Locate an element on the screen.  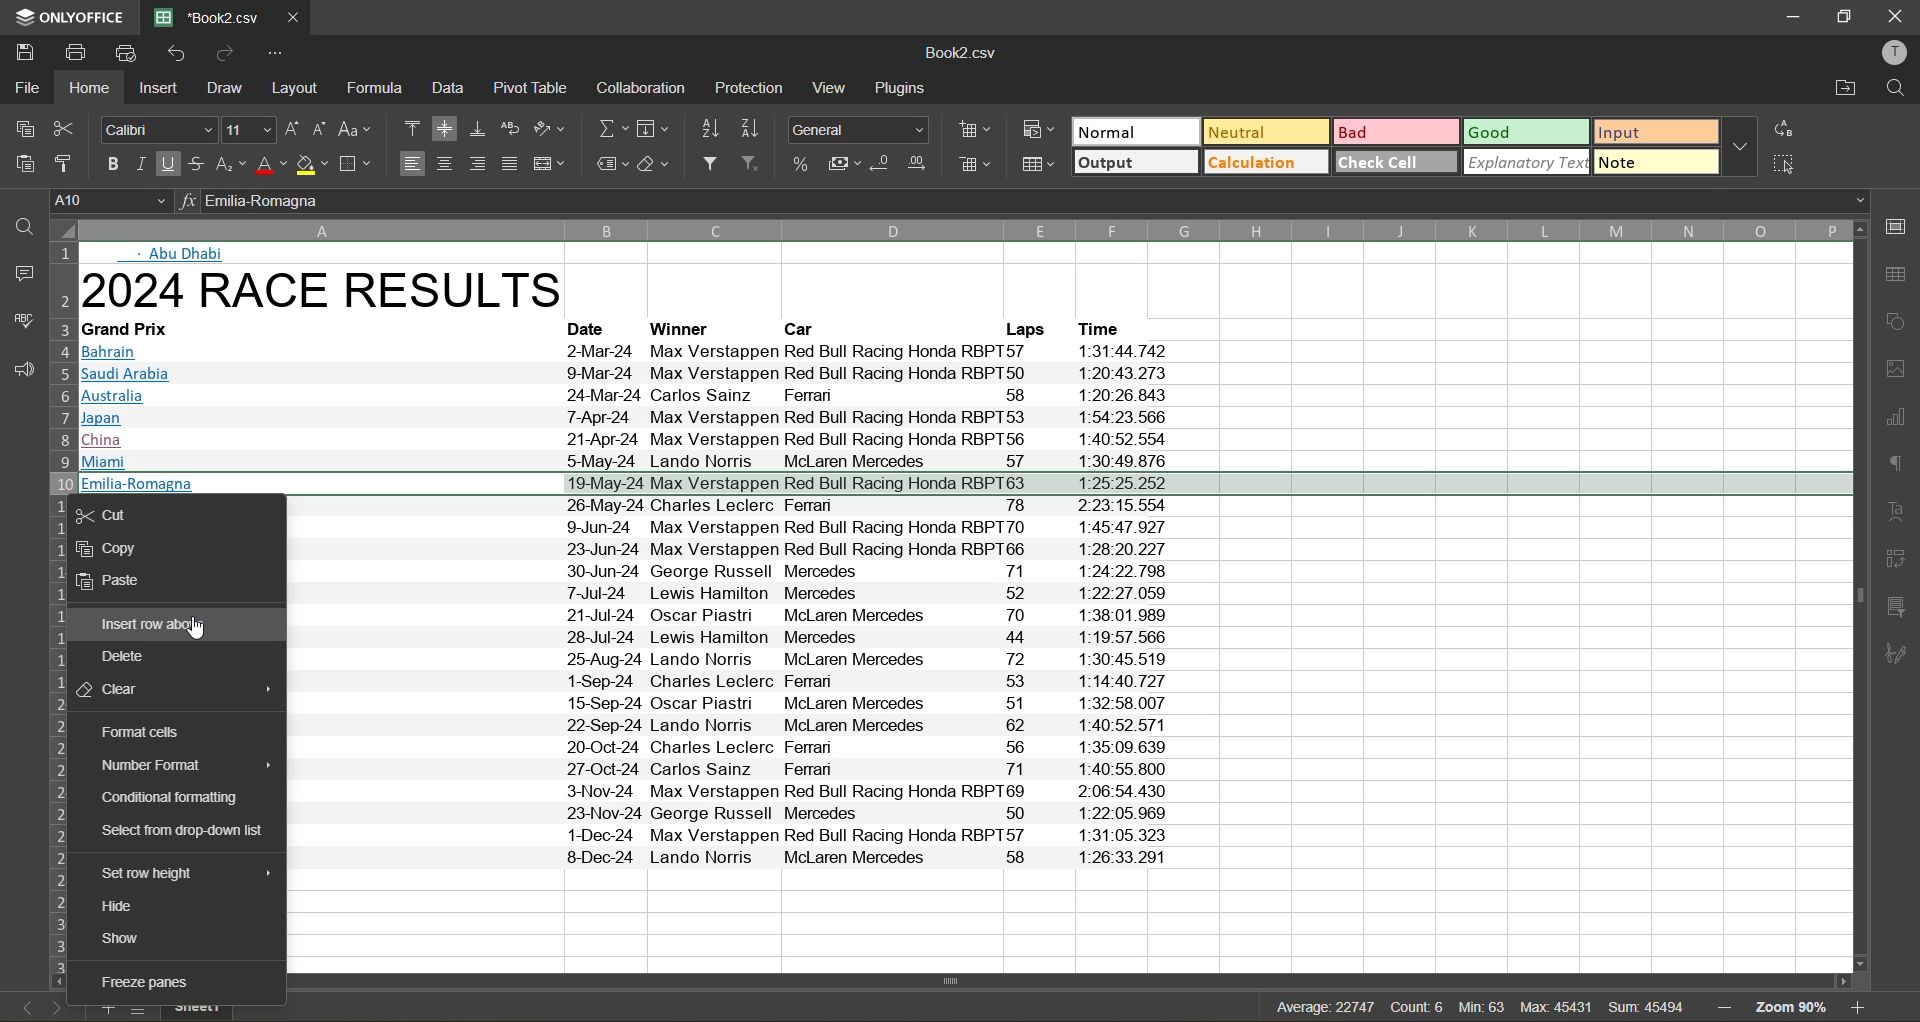
delete is located at coordinates (128, 657).